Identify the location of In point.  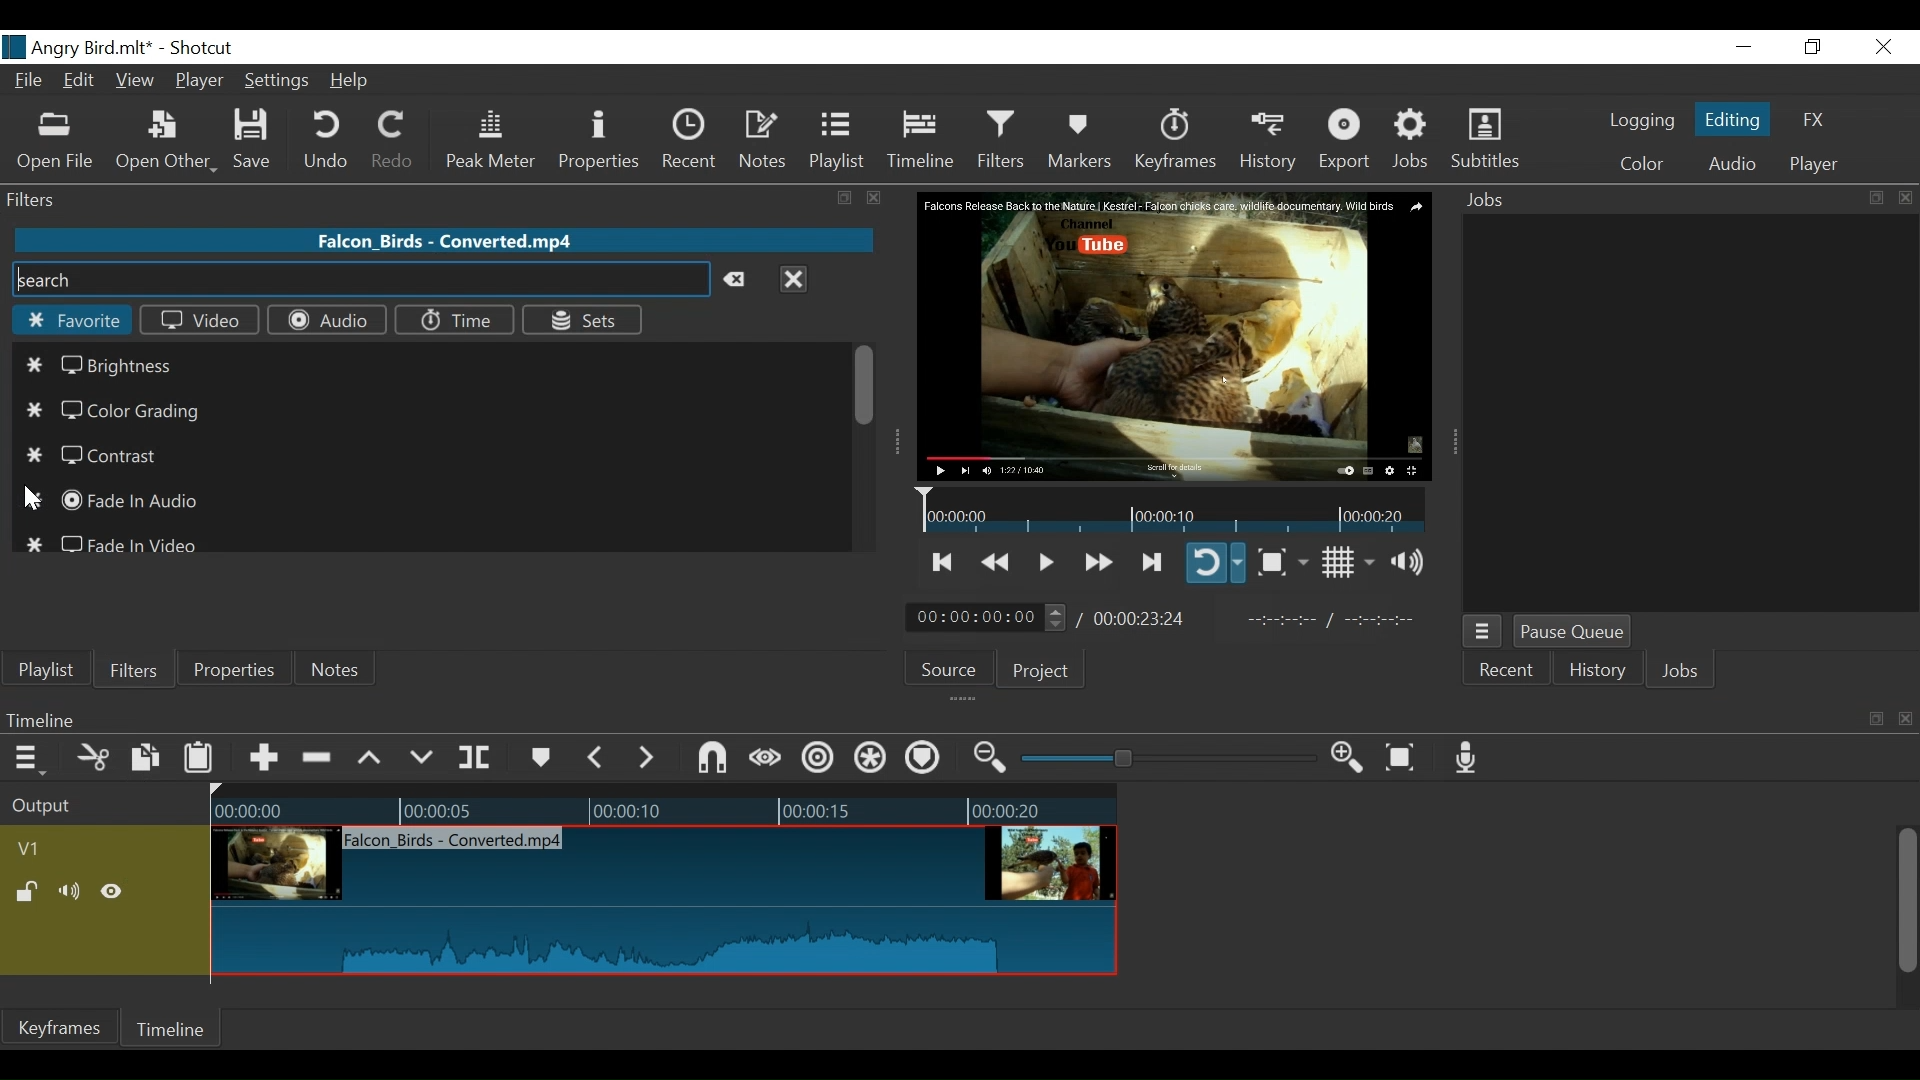
(1339, 620).